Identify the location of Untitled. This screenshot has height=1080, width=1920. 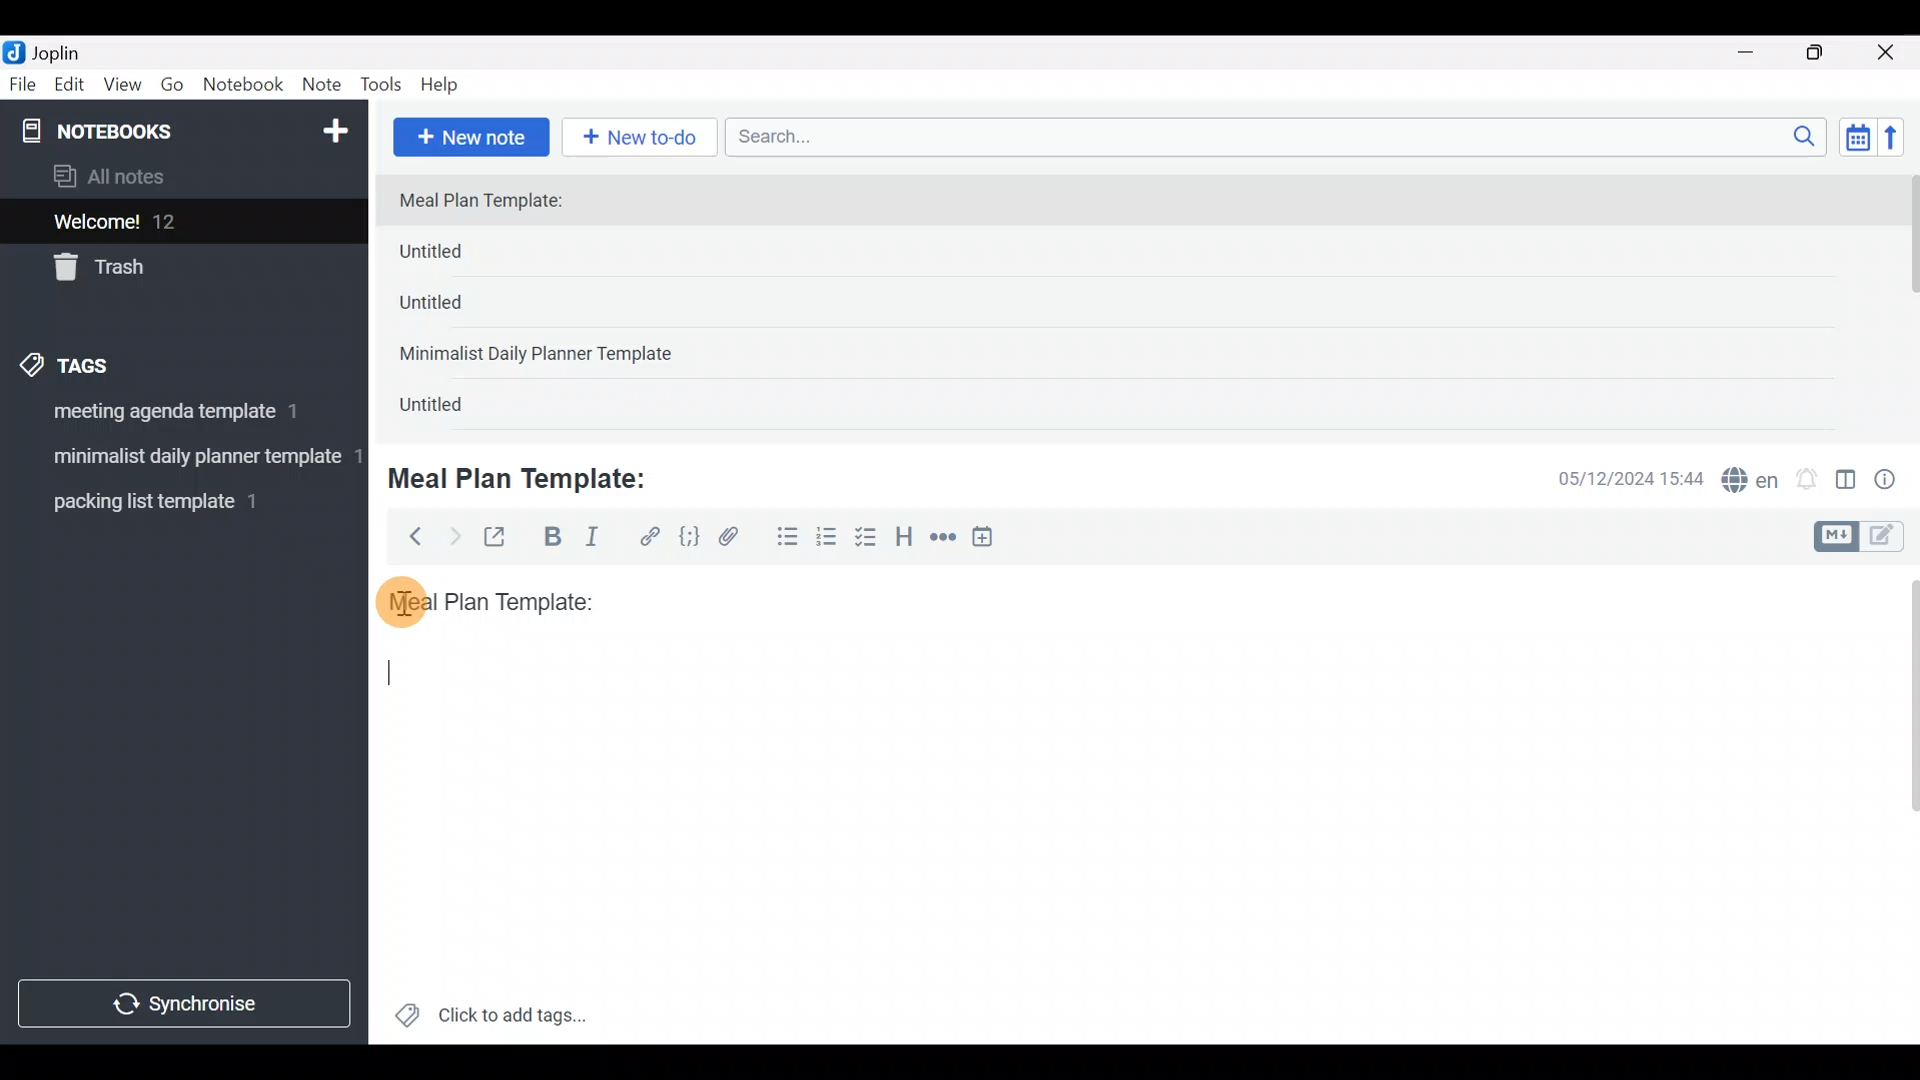
(458, 309).